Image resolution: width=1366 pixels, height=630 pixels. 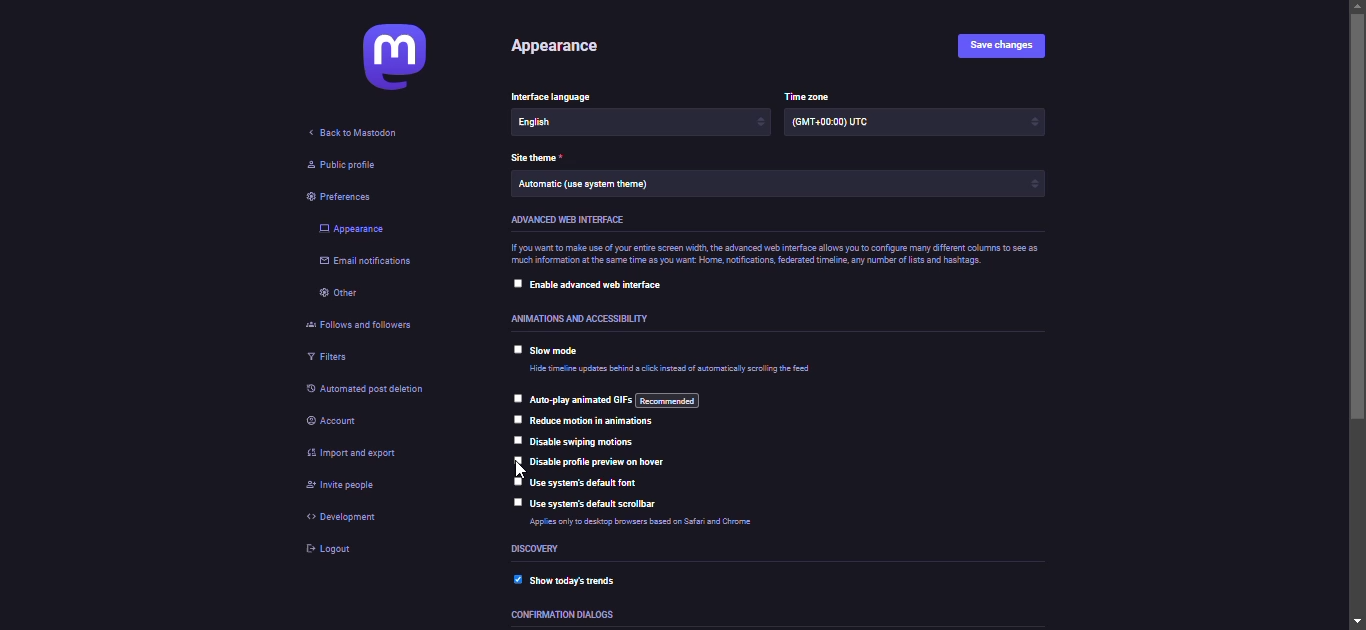 What do you see at coordinates (349, 133) in the screenshot?
I see `back to mastodon` at bounding box center [349, 133].